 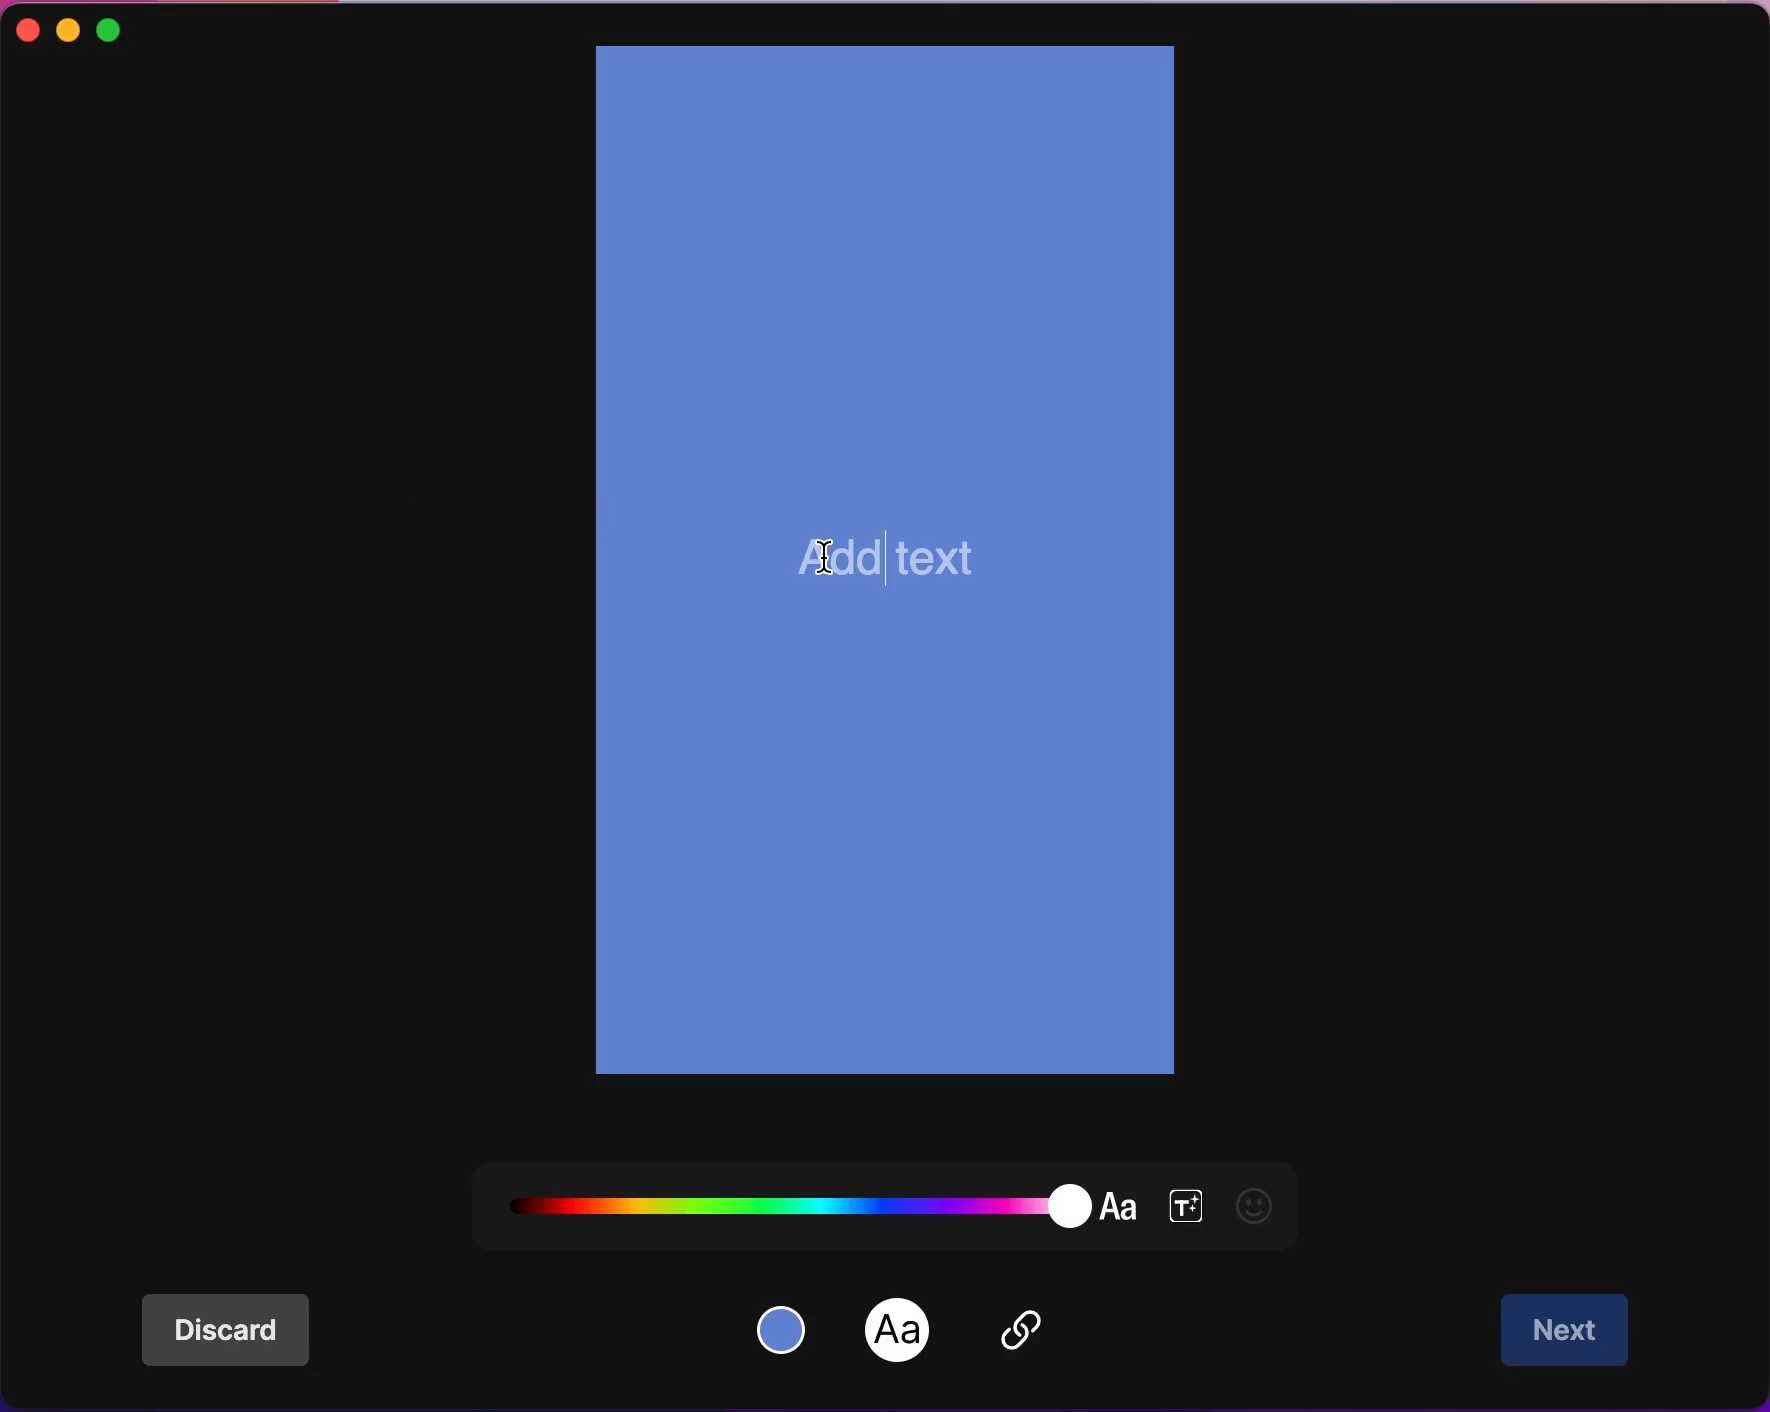 What do you see at coordinates (132, 27) in the screenshot?
I see `maximize` at bounding box center [132, 27].